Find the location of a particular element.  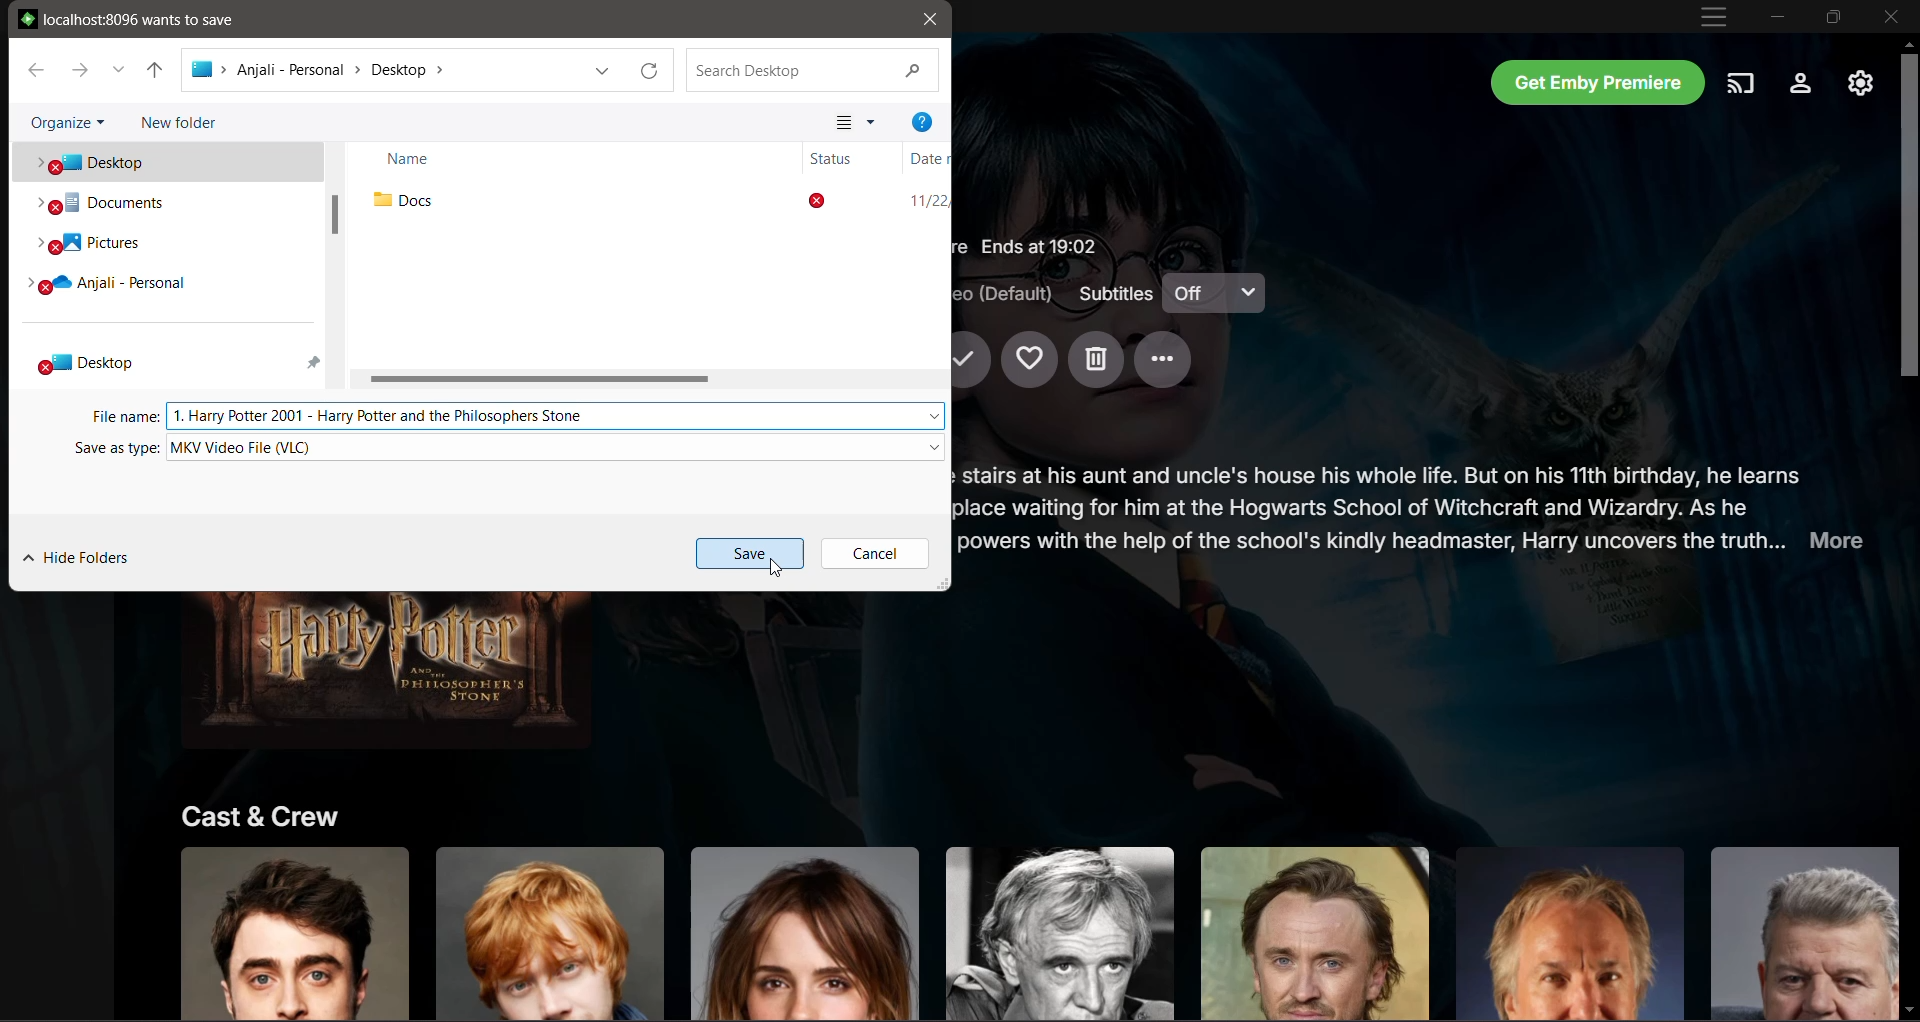

Set the video type is located at coordinates (555, 449).